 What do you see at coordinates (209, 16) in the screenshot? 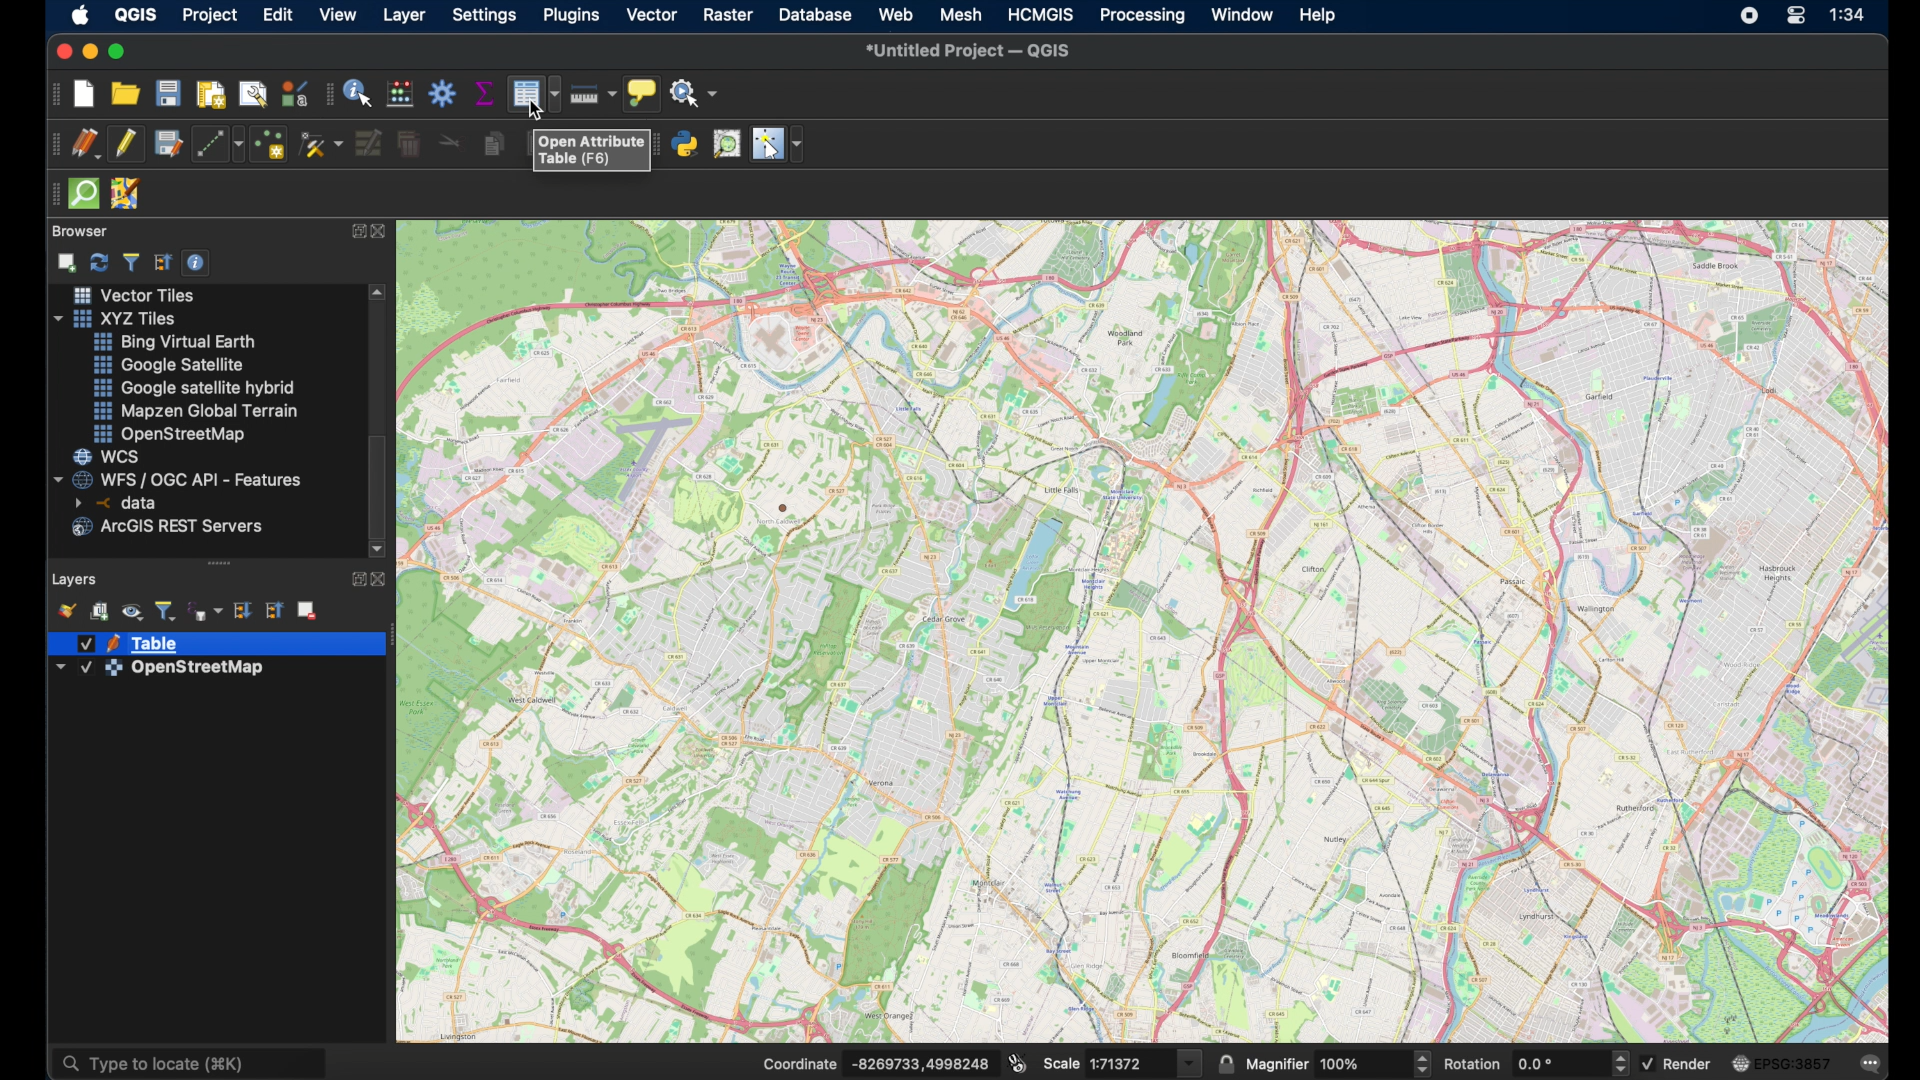
I see `project` at bounding box center [209, 16].